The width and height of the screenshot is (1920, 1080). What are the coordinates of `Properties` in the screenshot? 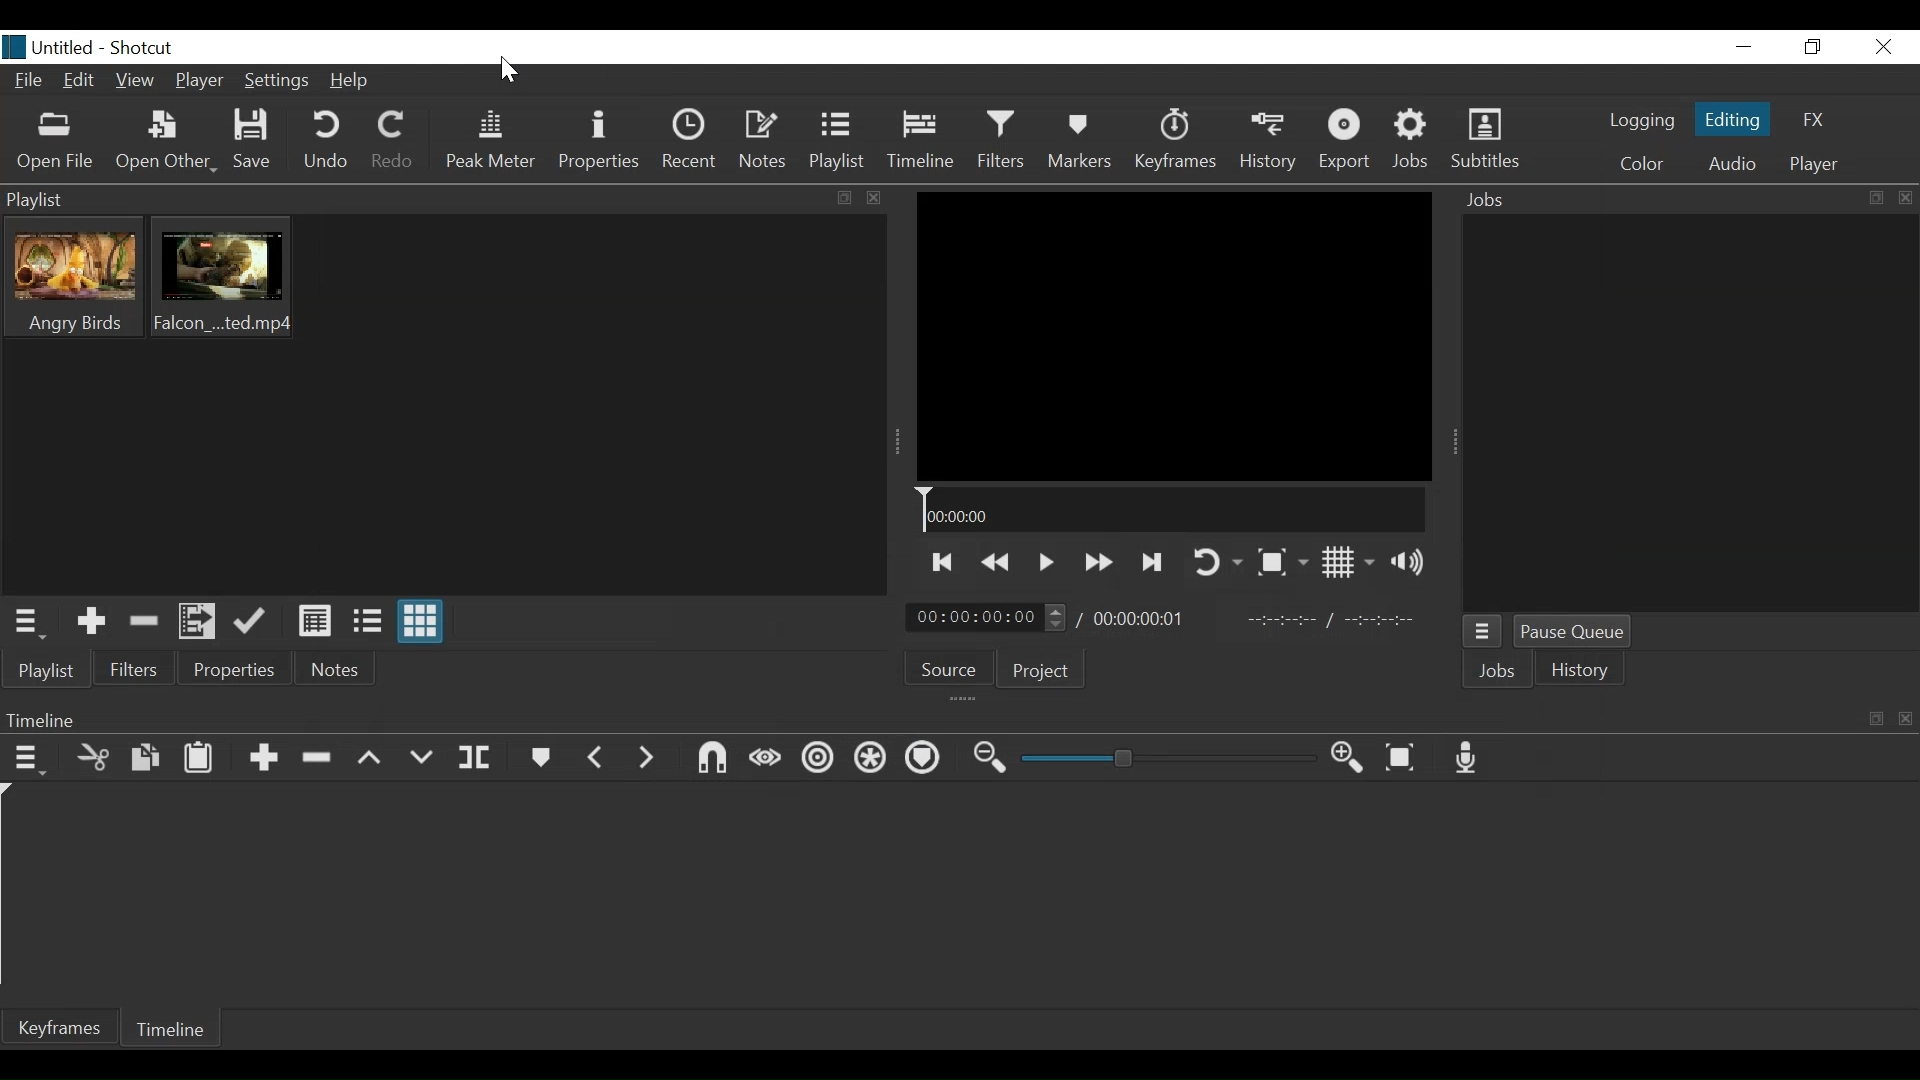 It's located at (598, 140).